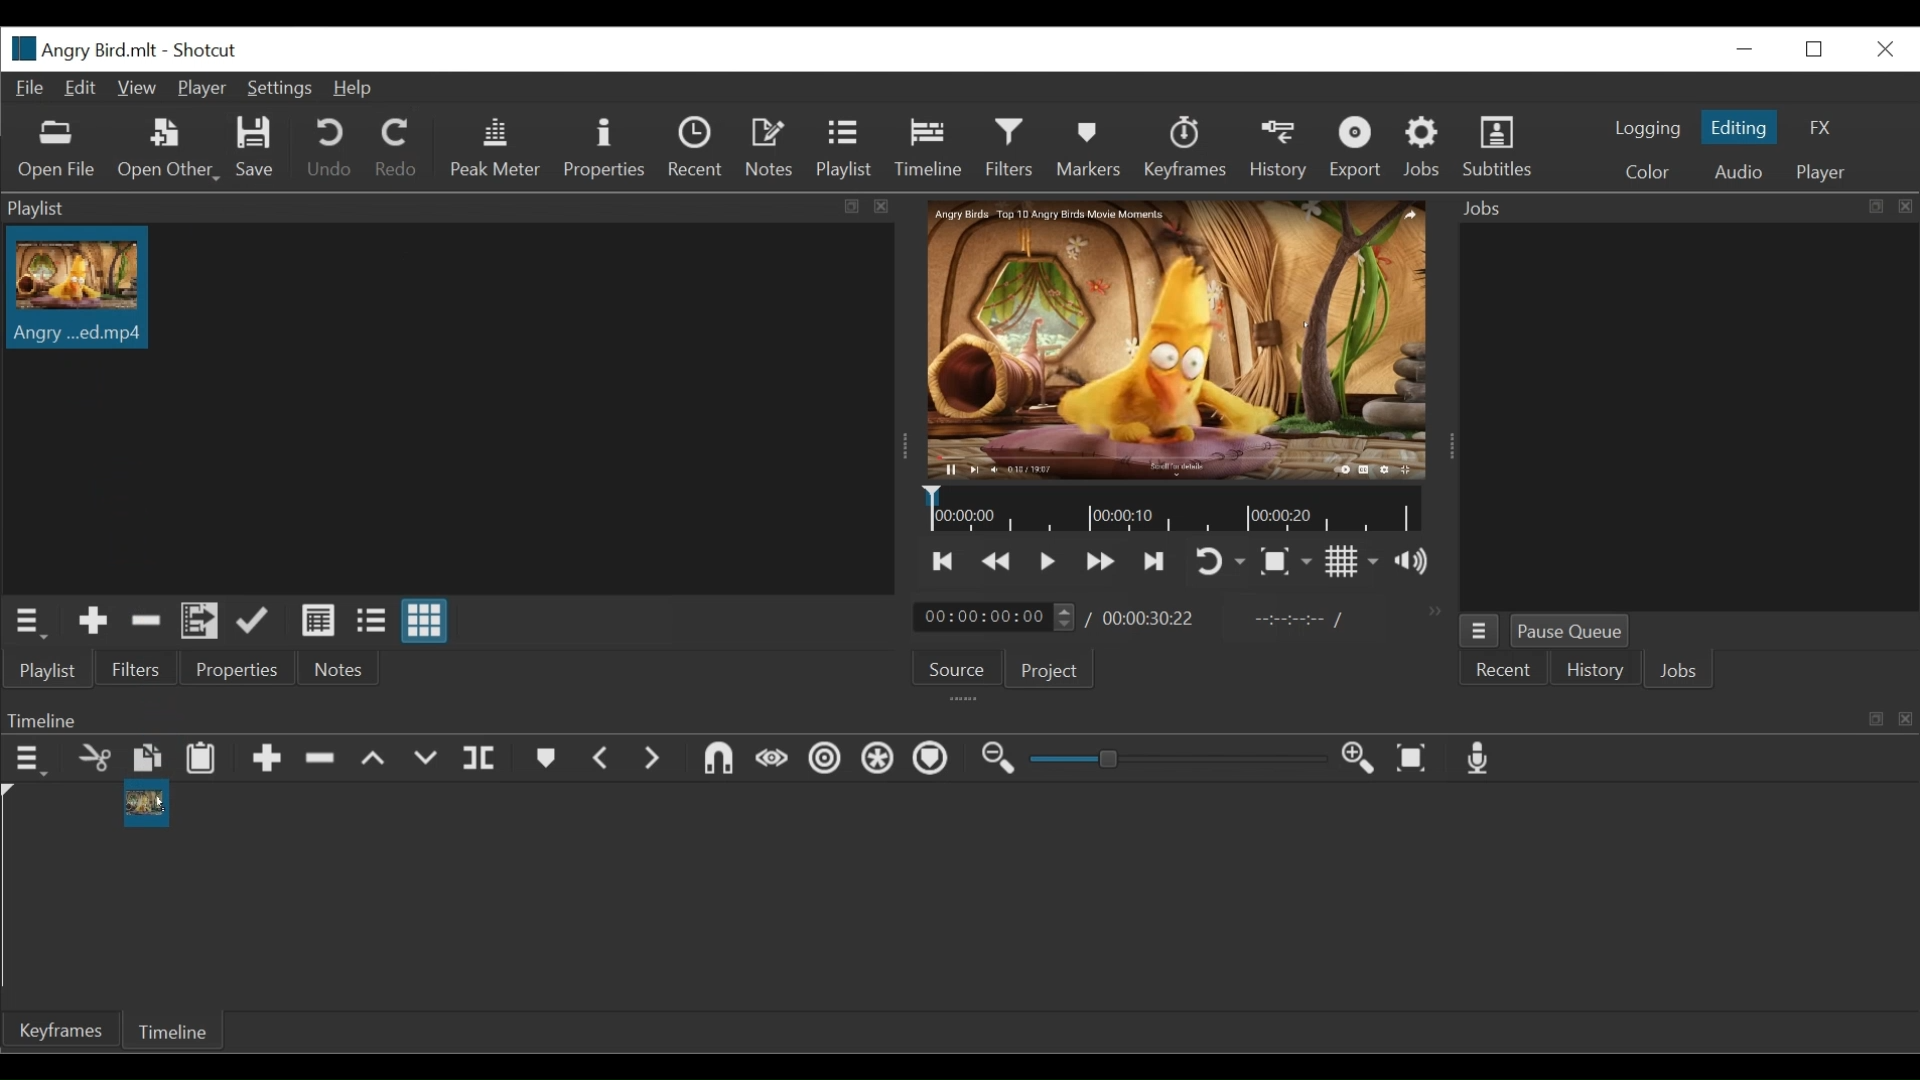 The width and height of the screenshot is (1920, 1080). What do you see at coordinates (147, 758) in the screenshot?
I see `Paste` at bounding box center [147, 758].